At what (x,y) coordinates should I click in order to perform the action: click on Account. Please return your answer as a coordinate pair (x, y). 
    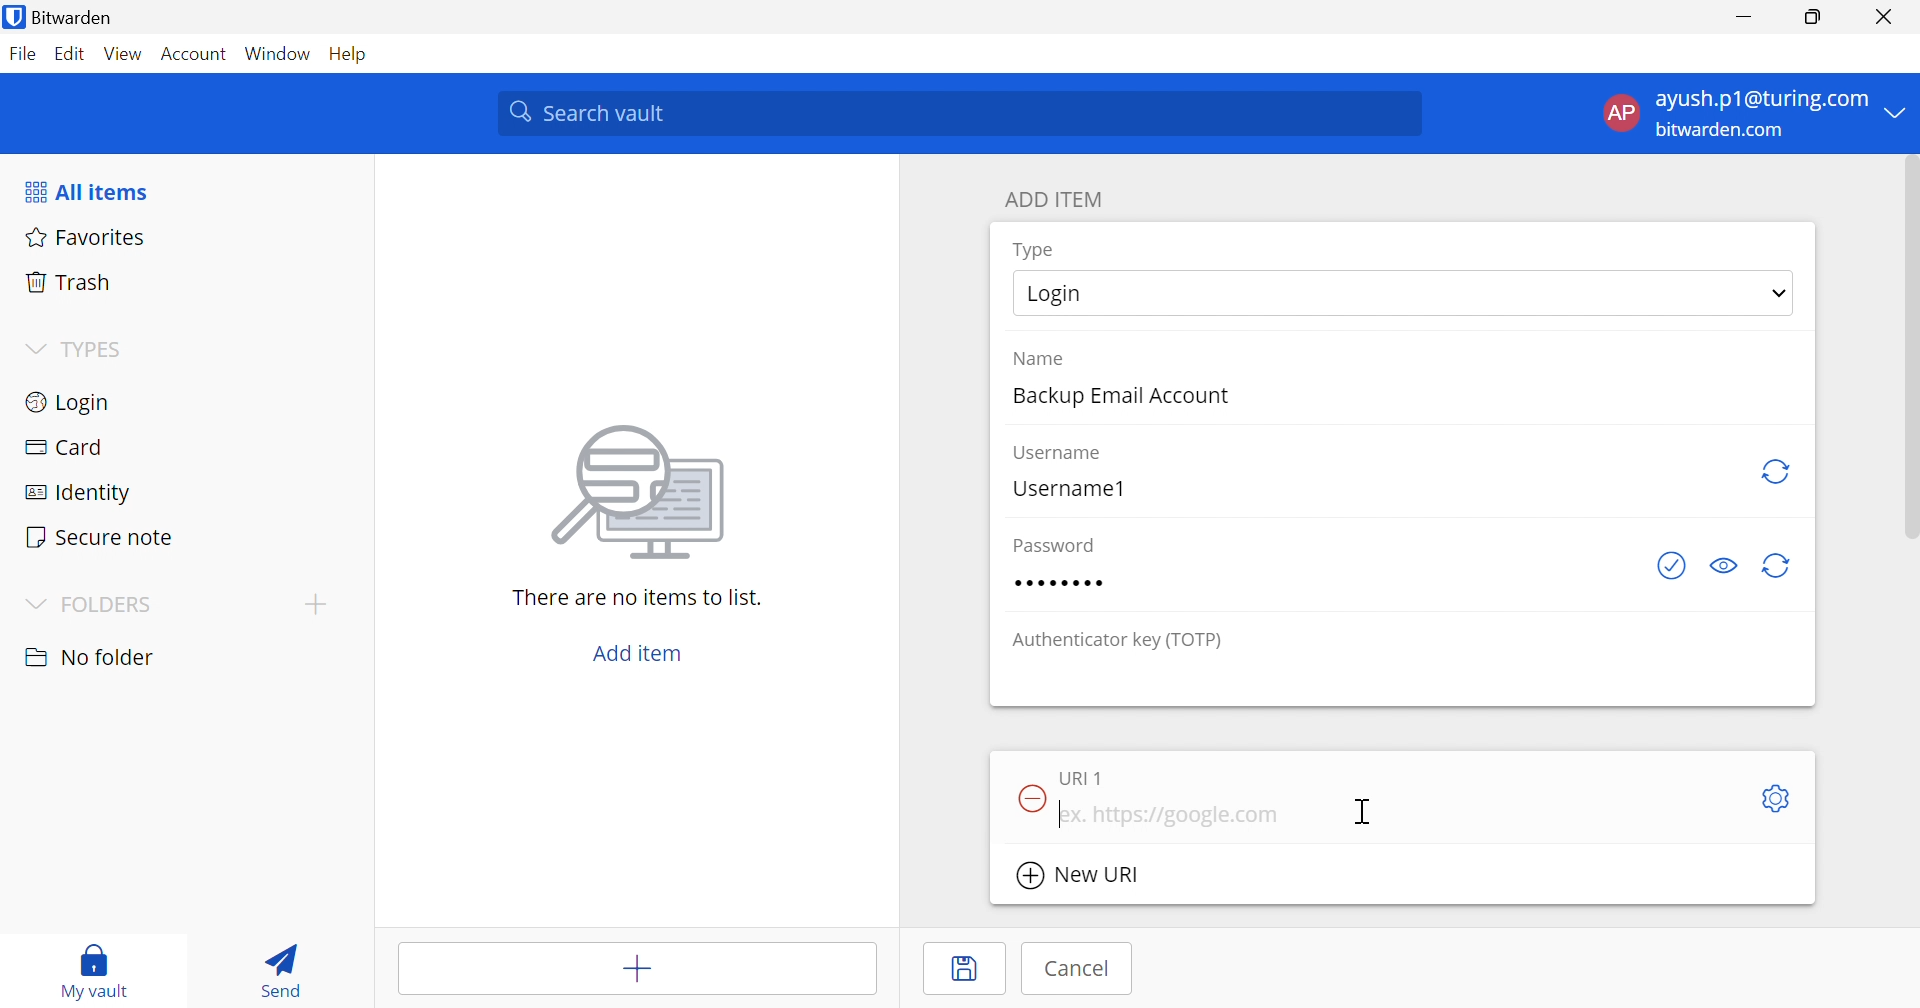
    Looking at the image, I should click on (196, 51).